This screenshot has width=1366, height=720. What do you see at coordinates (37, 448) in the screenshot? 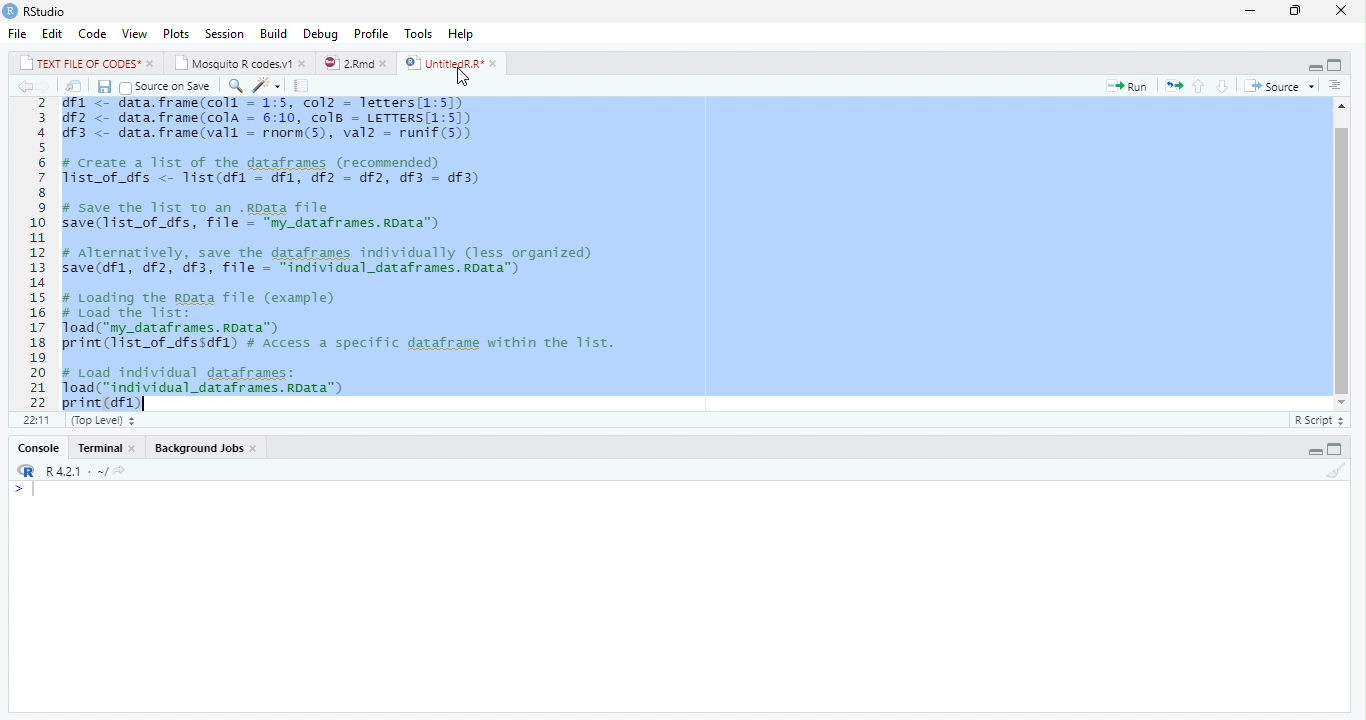
I see `Console` at bounding box center [37, 448].